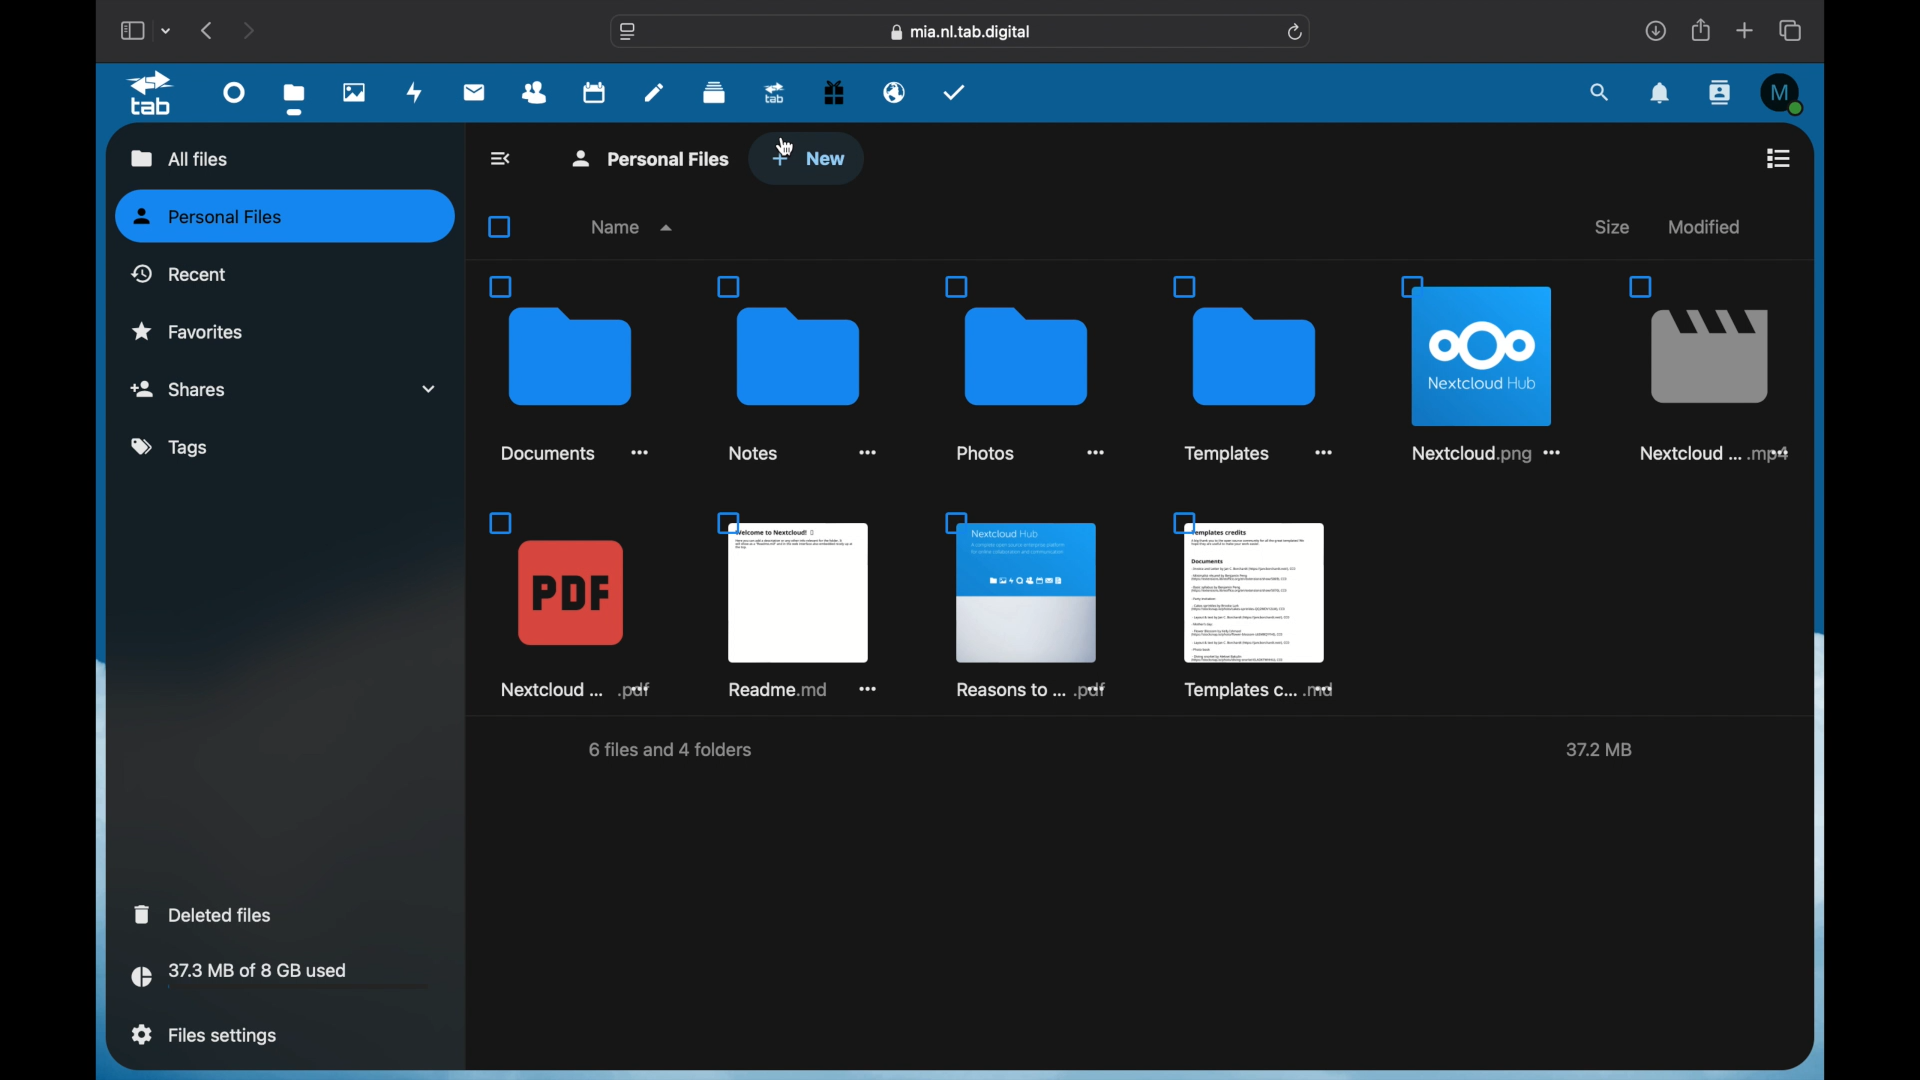 The image size is (1920, 1080). I want to click on share, so click(1702, 30).